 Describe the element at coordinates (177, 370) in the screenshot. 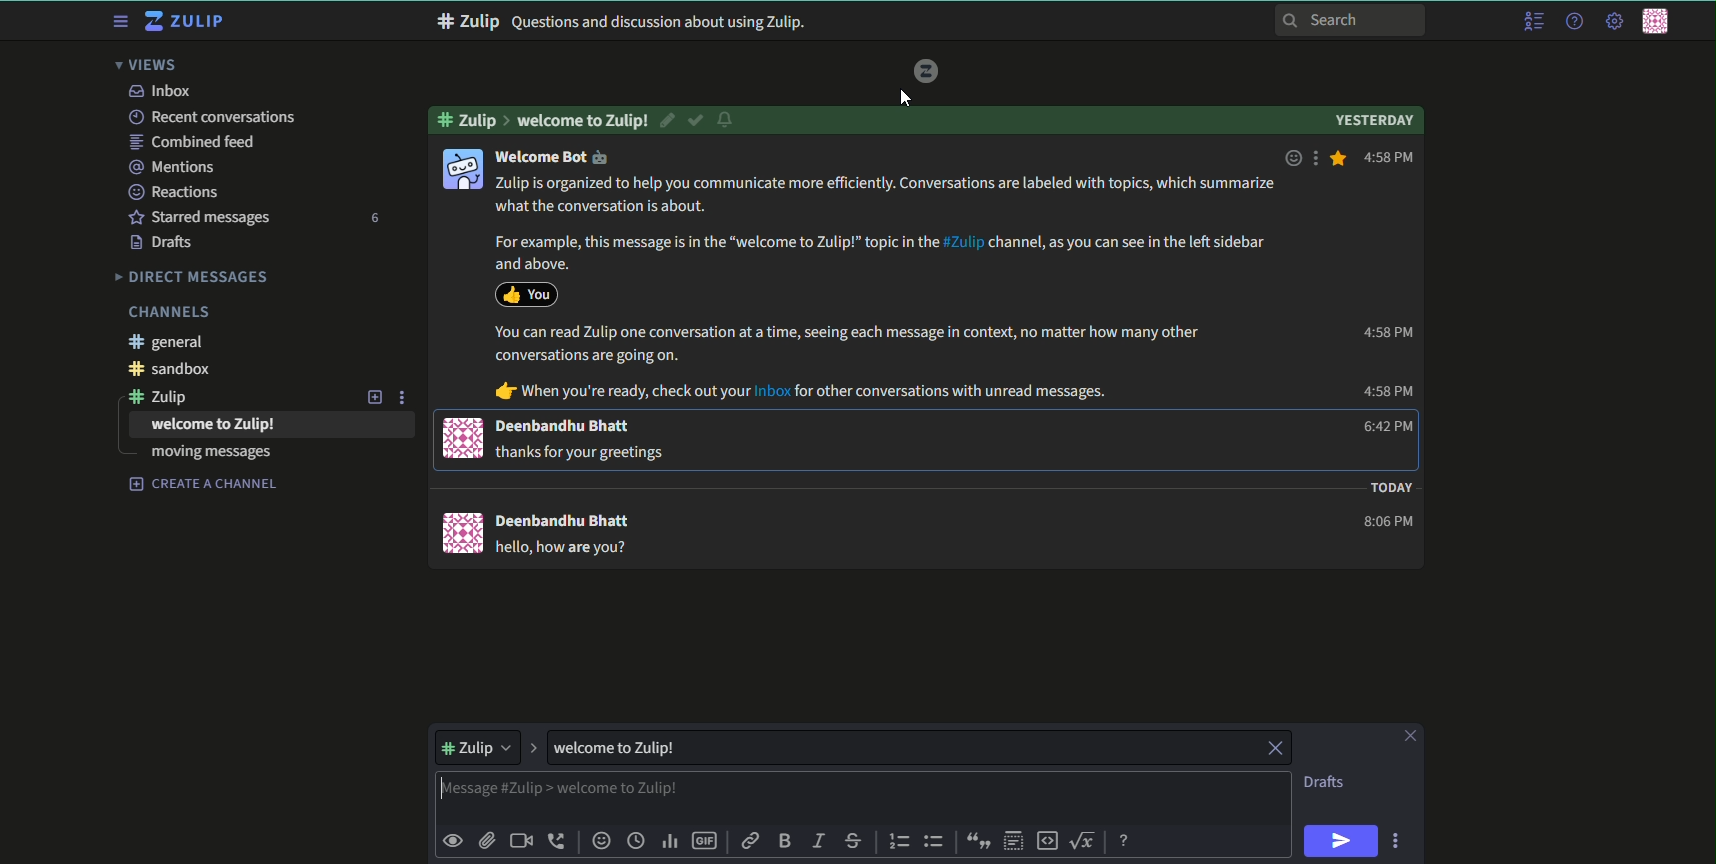

I see `#sandbox` at that location.